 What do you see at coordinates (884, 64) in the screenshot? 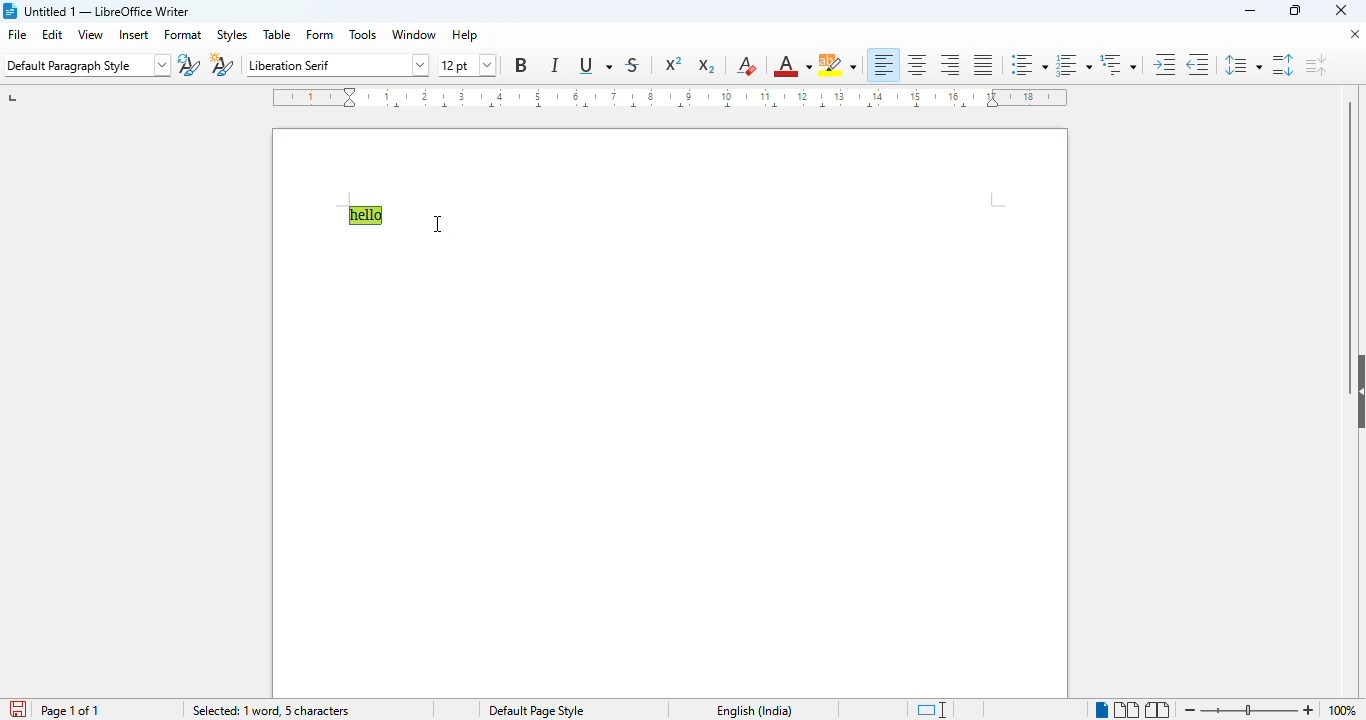
I see `align left` at bounding box center [884, 64].